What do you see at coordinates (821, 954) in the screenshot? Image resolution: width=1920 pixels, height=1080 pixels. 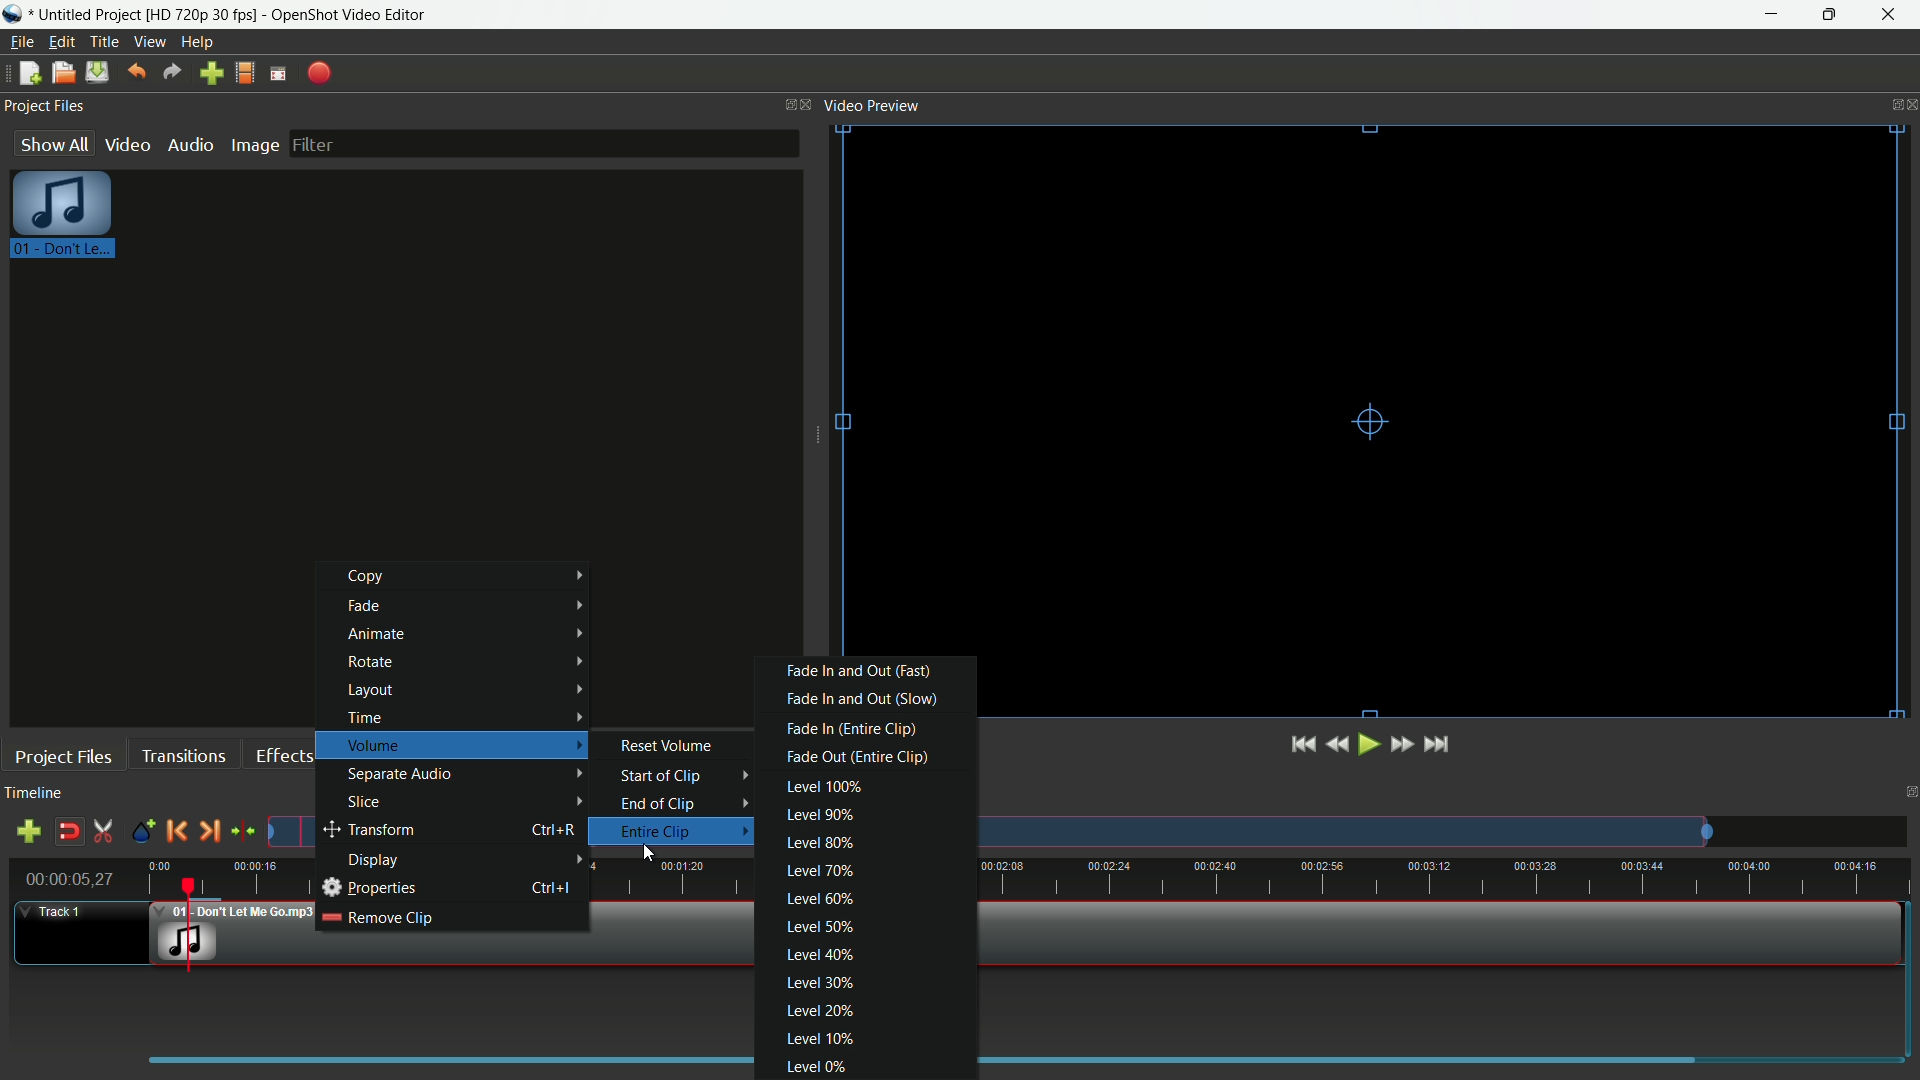 I see `level 40%` at bounding box center [821, 954].